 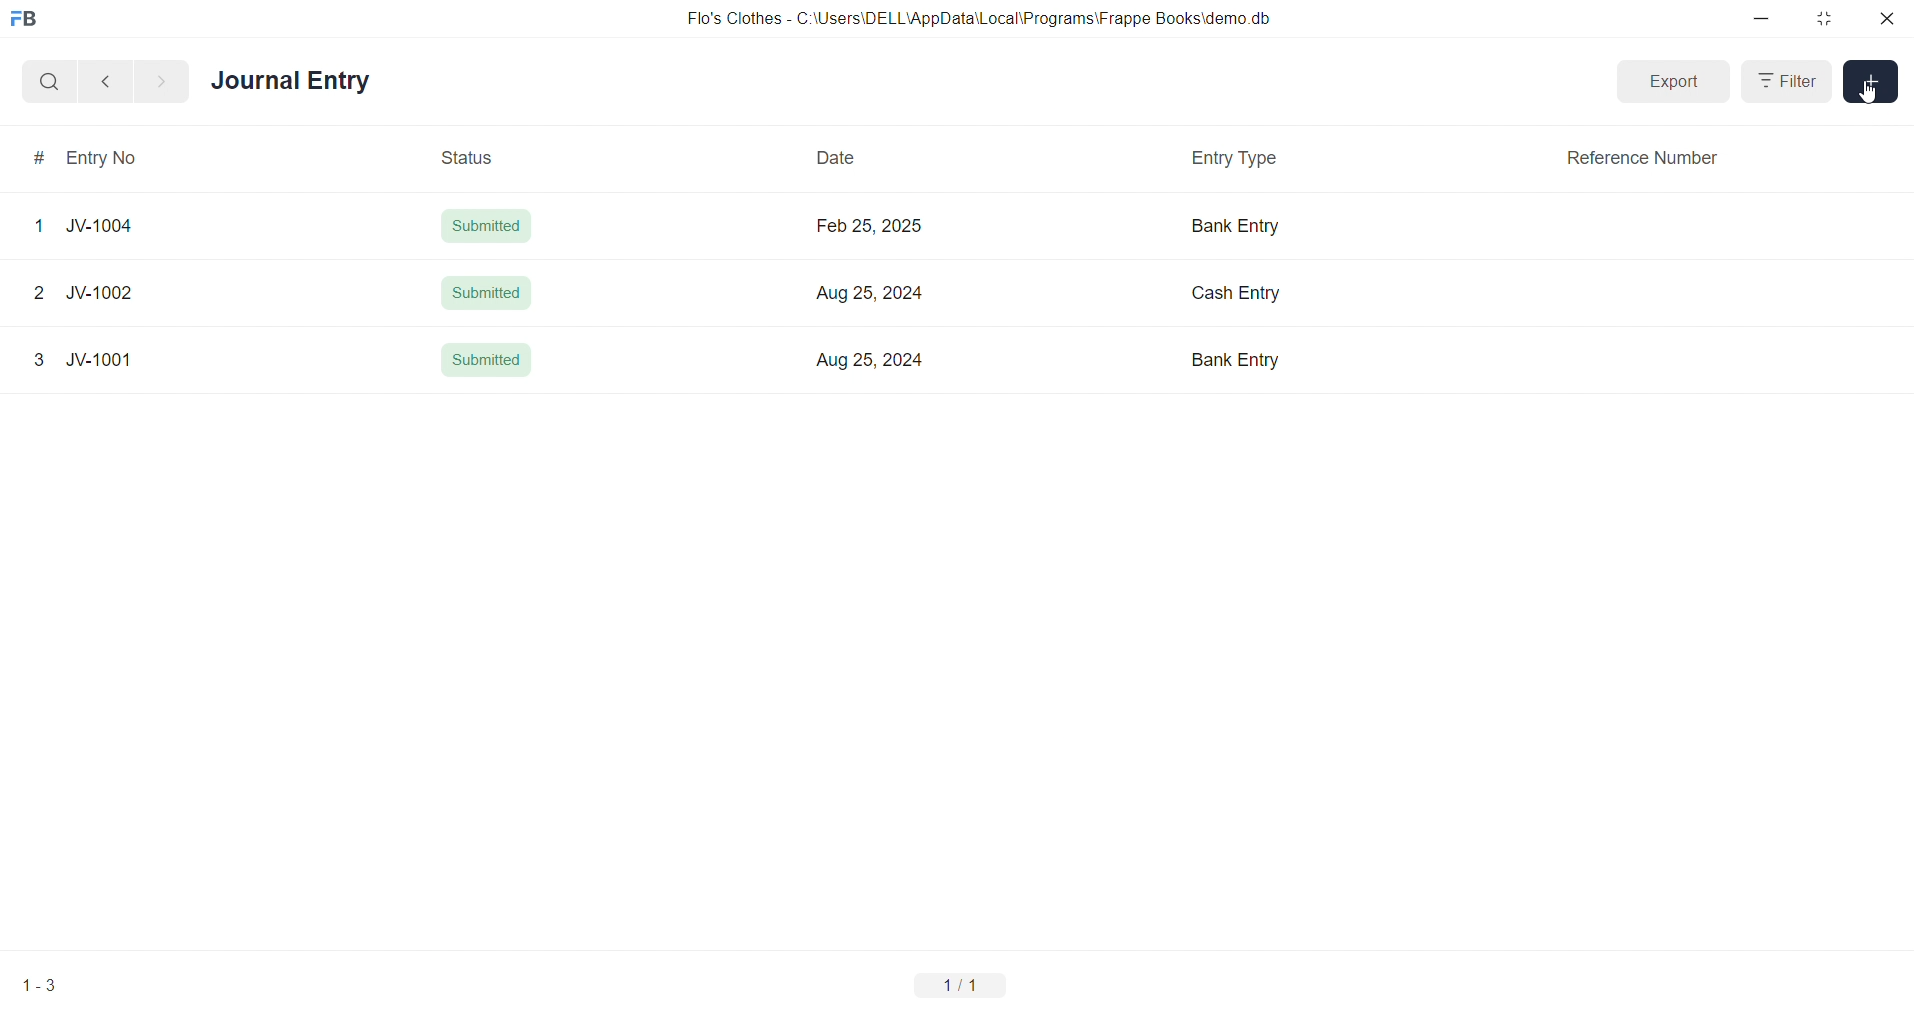 I want to click on JV-1002, so click(x=99, y=291).